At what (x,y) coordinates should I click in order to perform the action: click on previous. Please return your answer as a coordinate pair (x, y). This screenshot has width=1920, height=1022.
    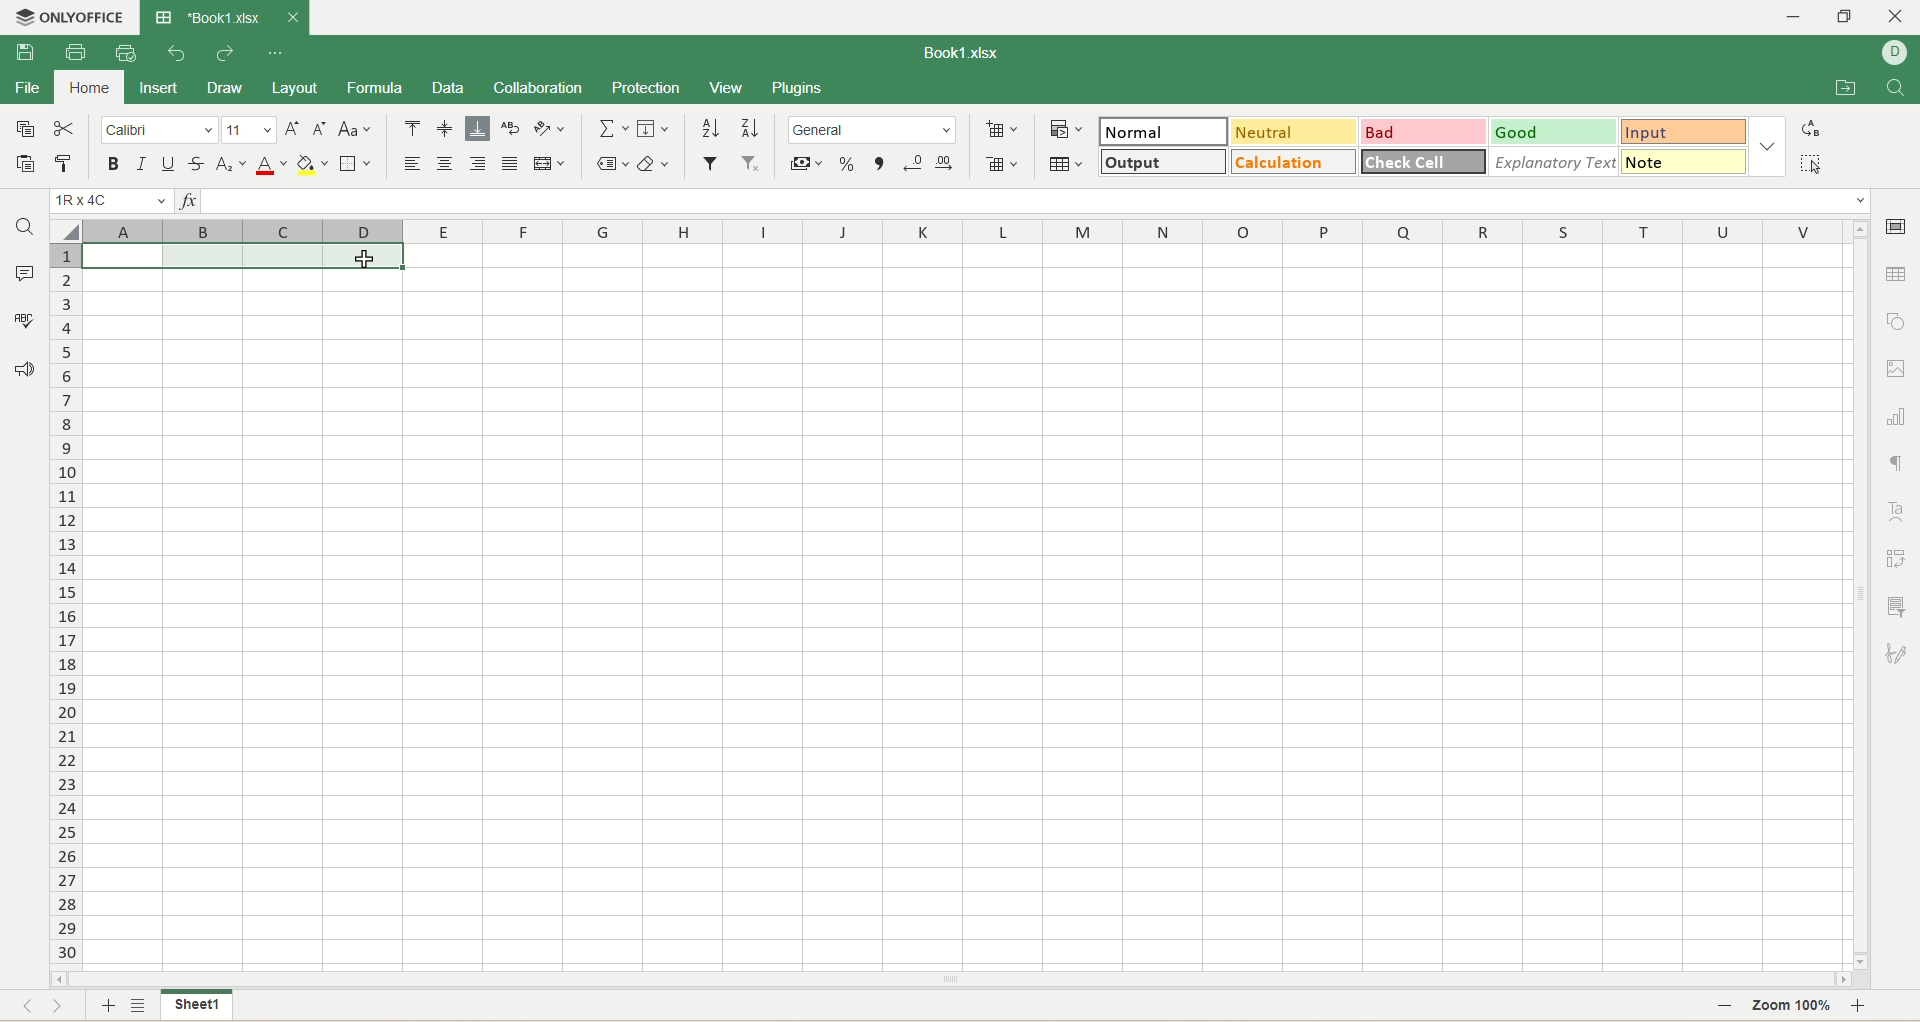
    Looking at the image, I should click on (23, 1008).